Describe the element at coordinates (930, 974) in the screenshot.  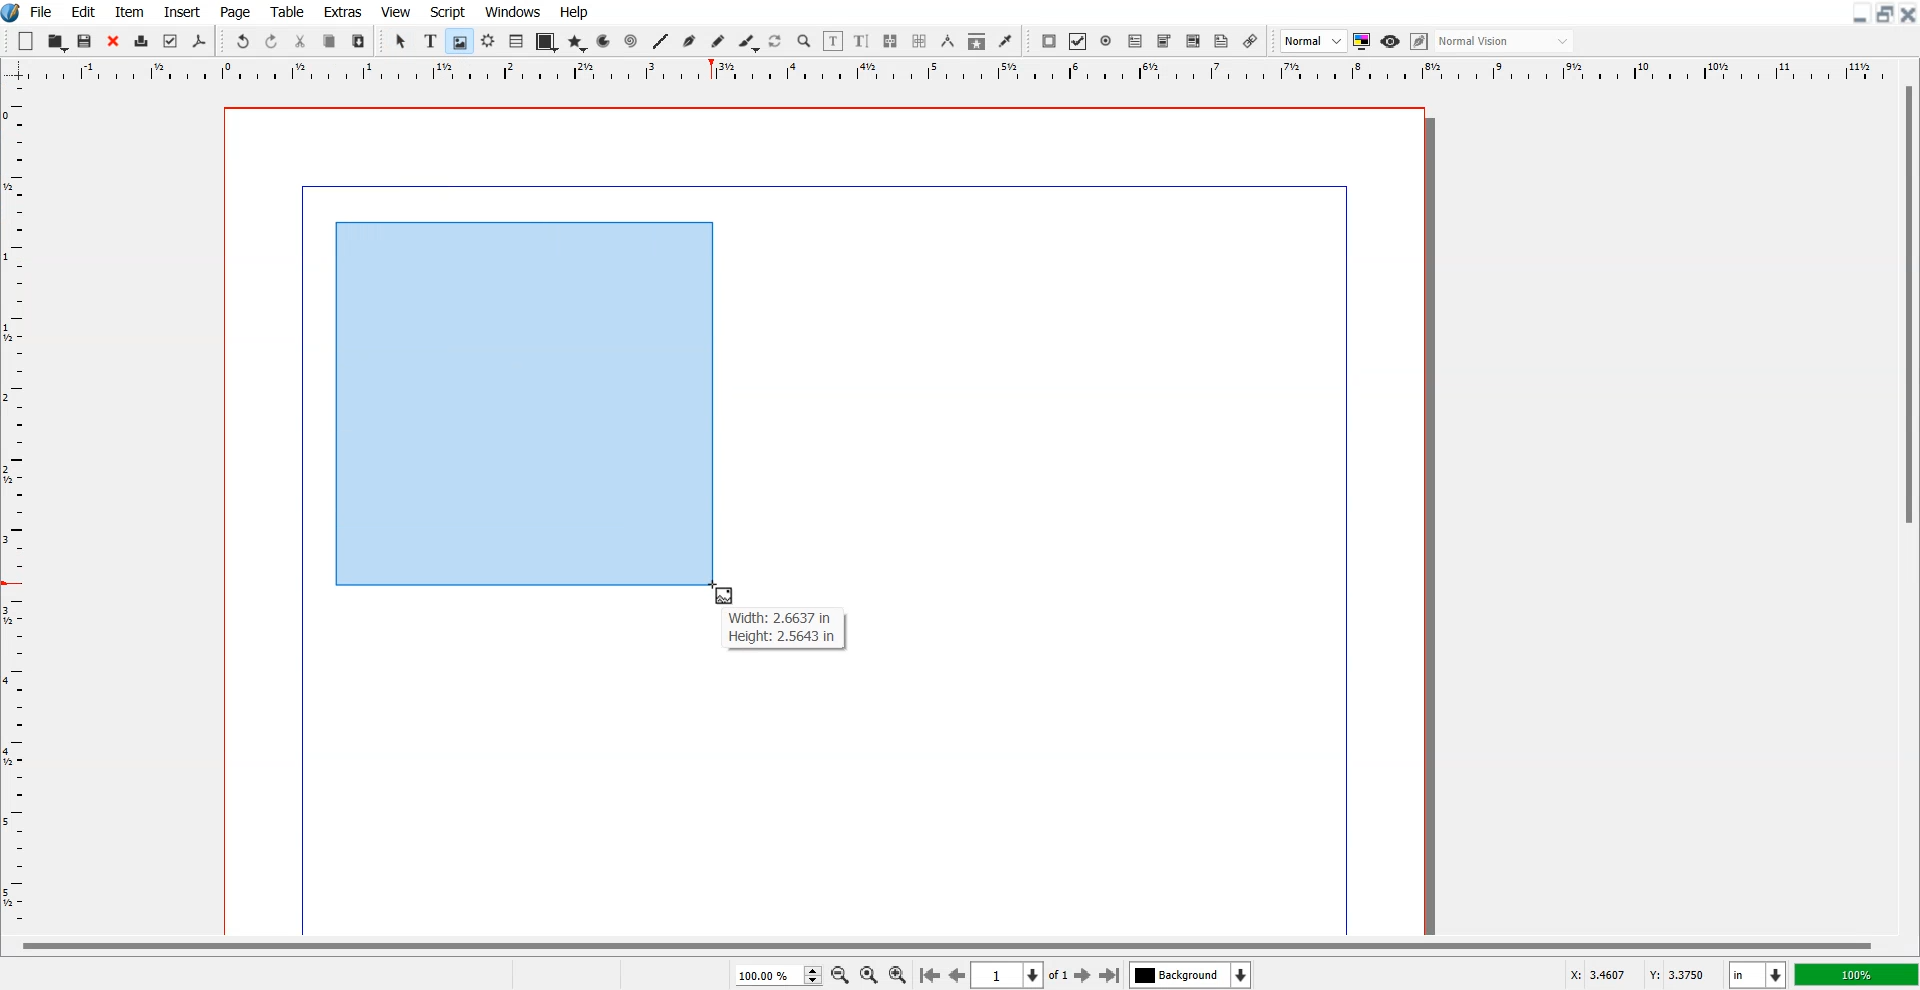
I see `Go to First page` at that location.